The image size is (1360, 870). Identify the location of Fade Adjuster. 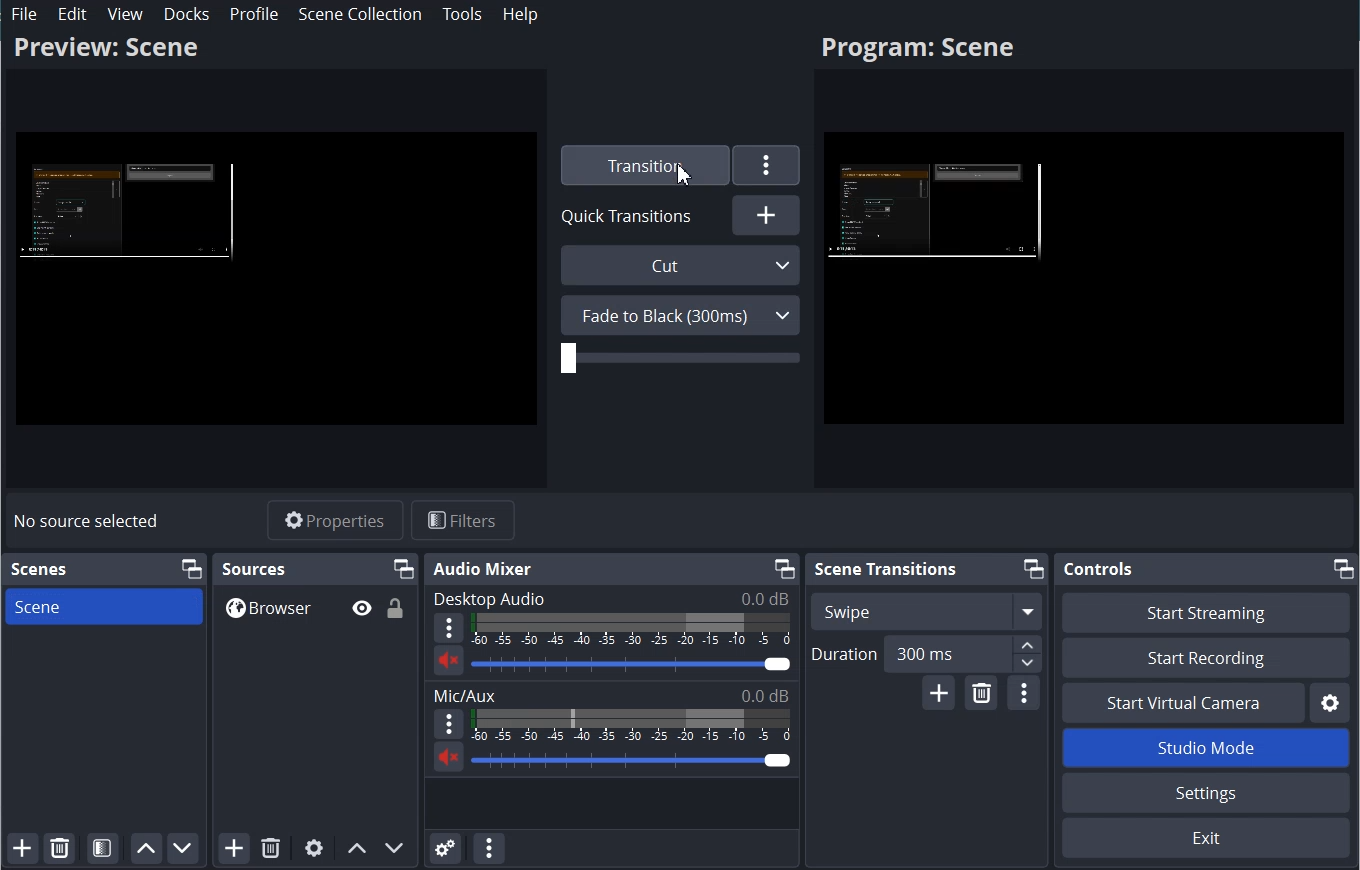
(680, 358).